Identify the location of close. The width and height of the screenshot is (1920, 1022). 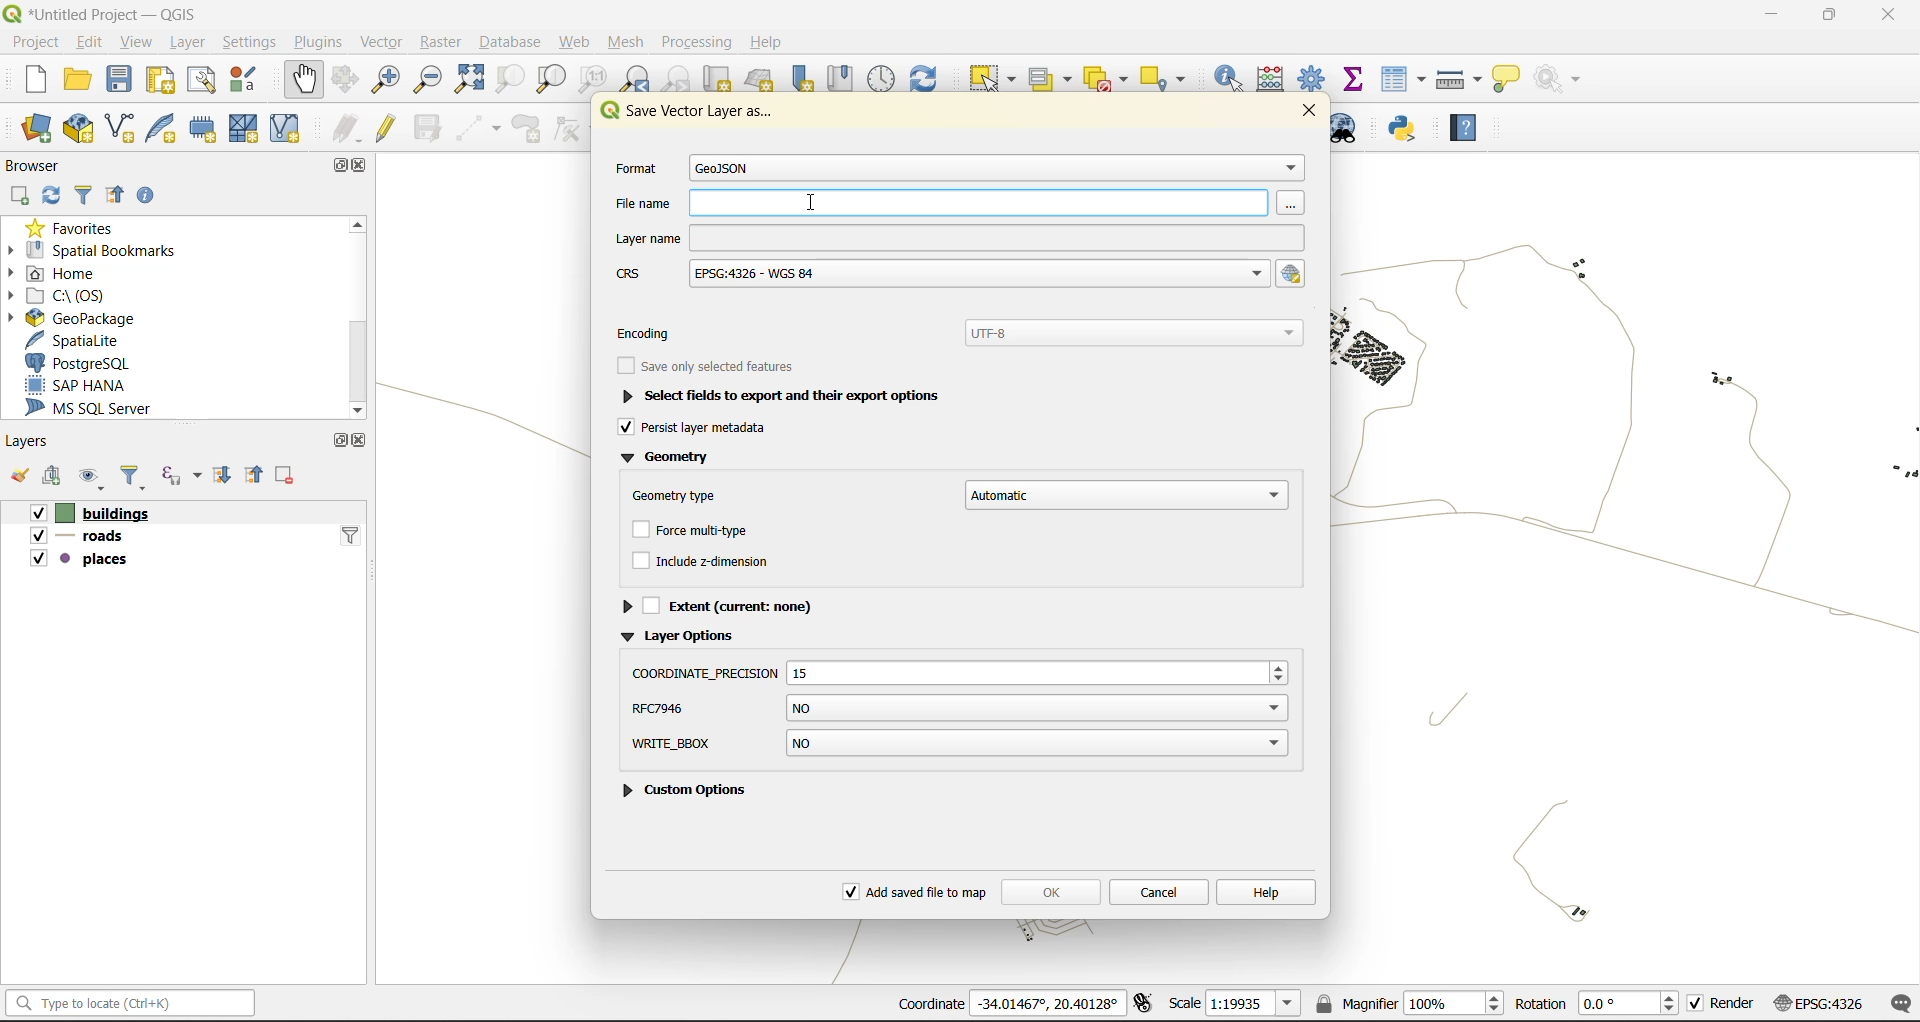
(361, 441).